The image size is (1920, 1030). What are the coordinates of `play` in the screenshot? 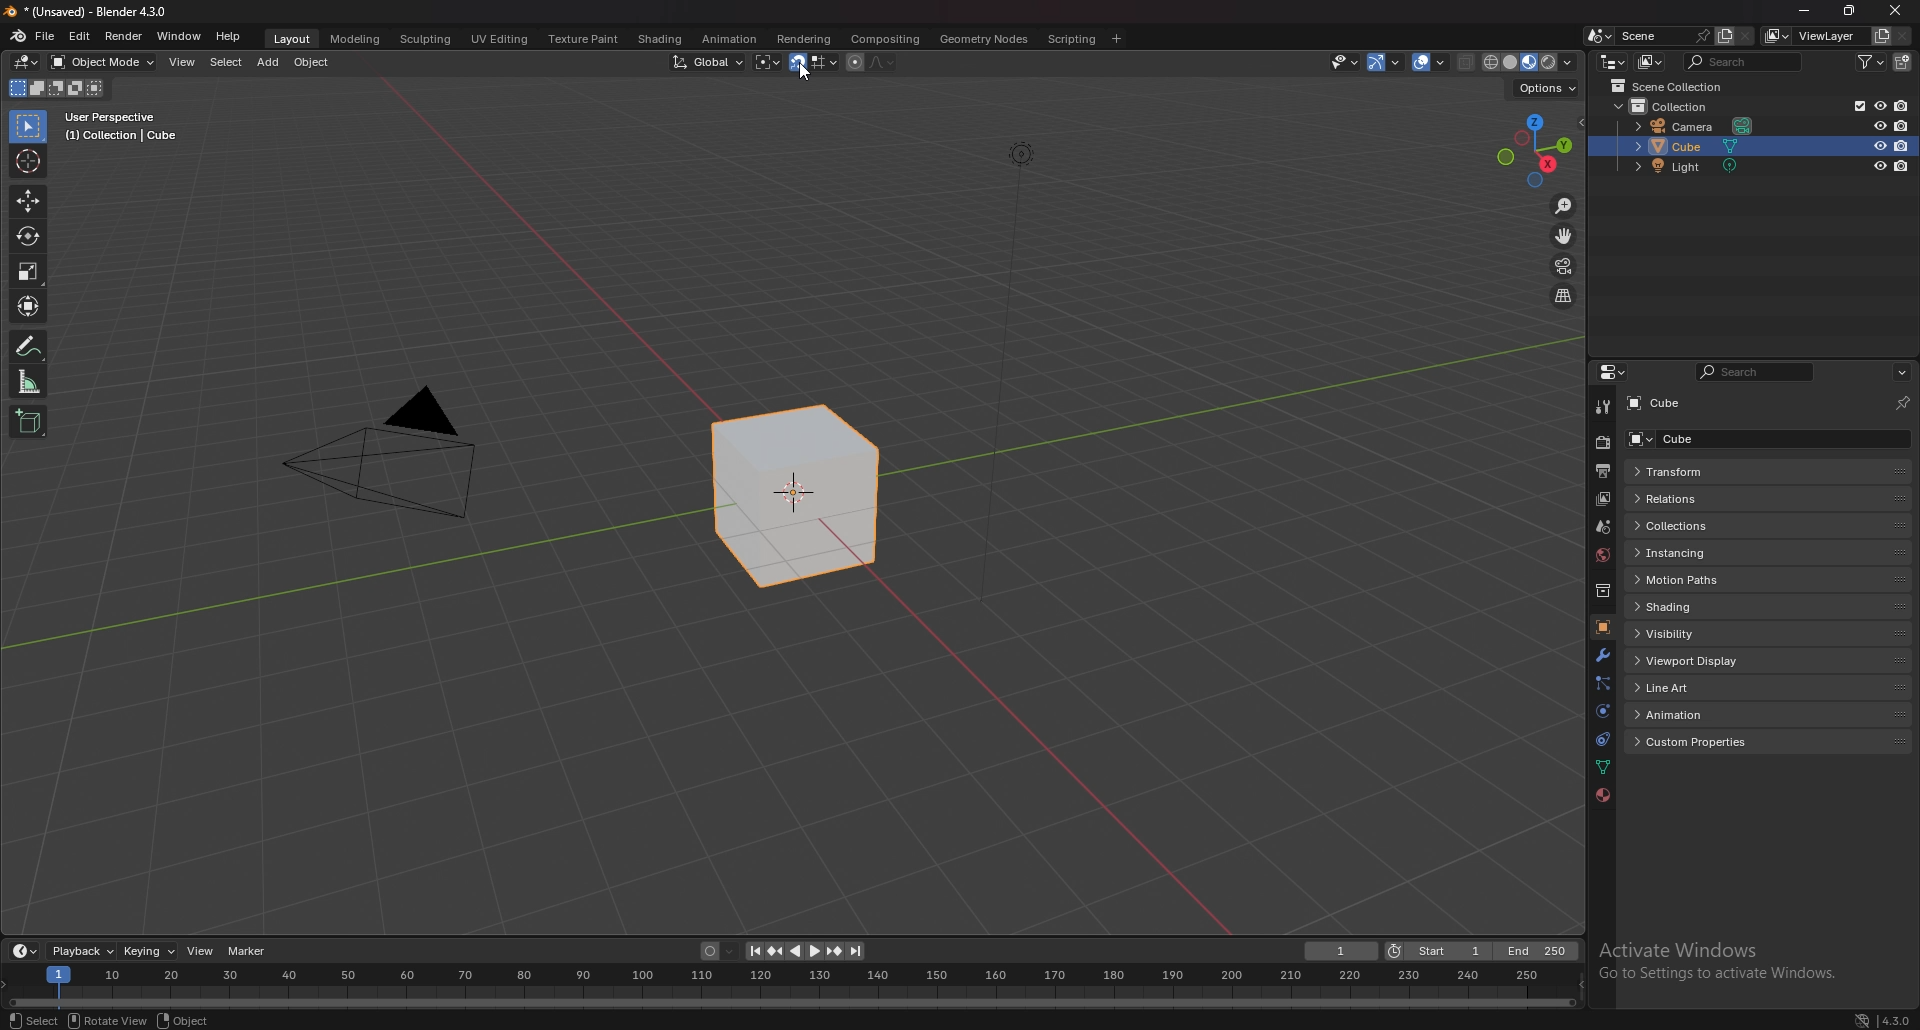 It's located at (805, 951).